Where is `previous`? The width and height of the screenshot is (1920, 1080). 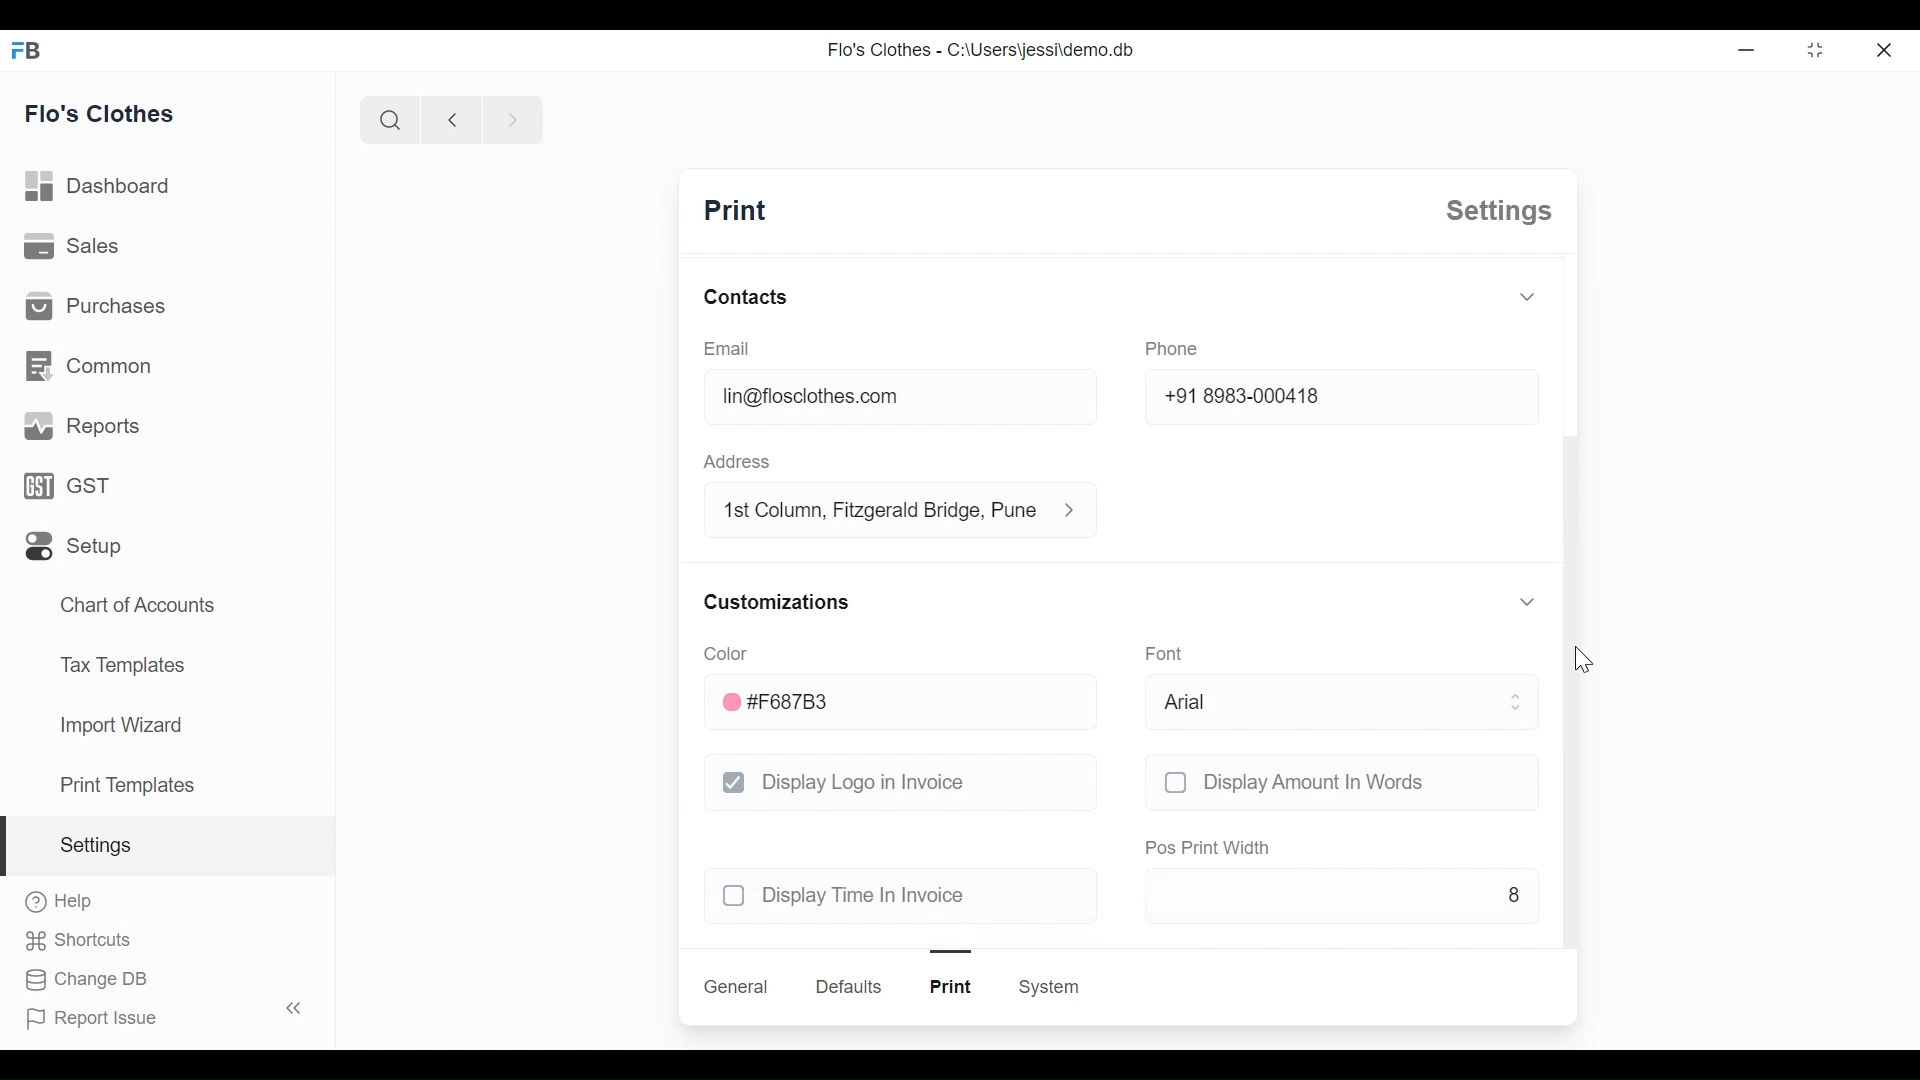
previous is located at coordinates (452, 119).